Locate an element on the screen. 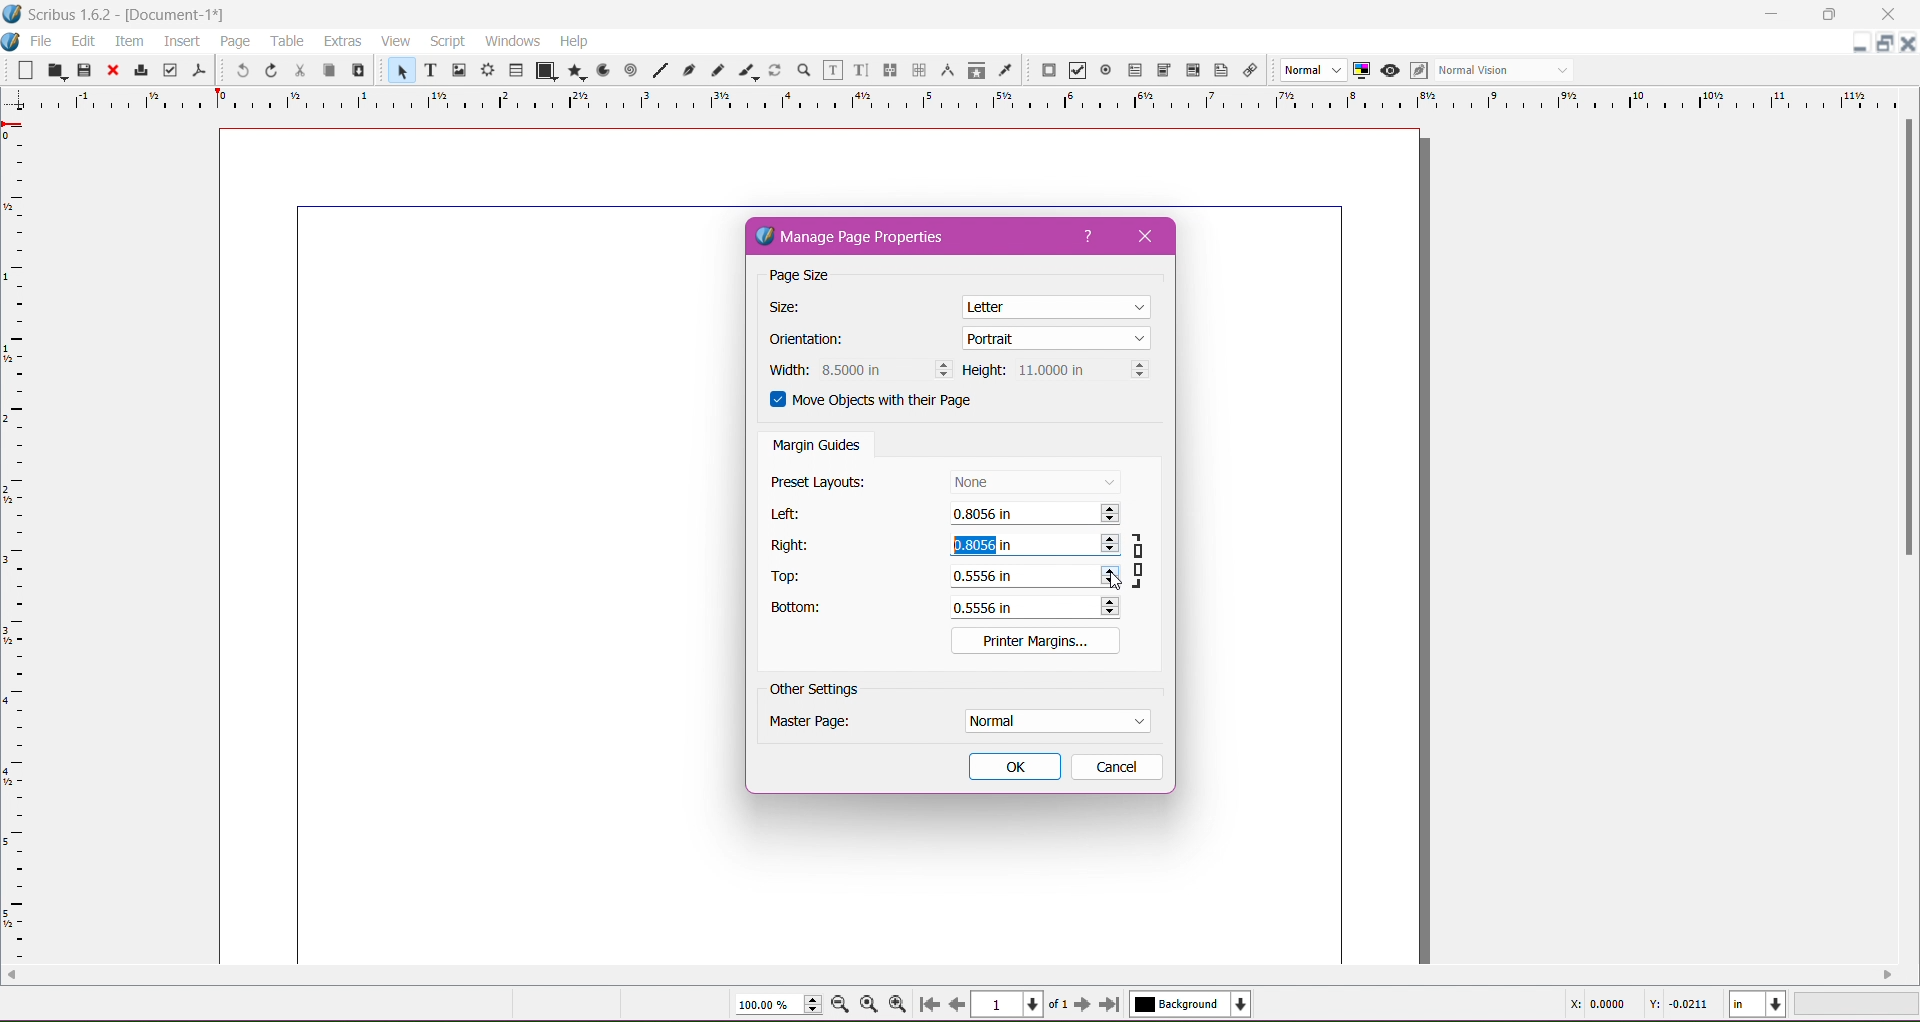  Cut is located at coordinates (299, 71).